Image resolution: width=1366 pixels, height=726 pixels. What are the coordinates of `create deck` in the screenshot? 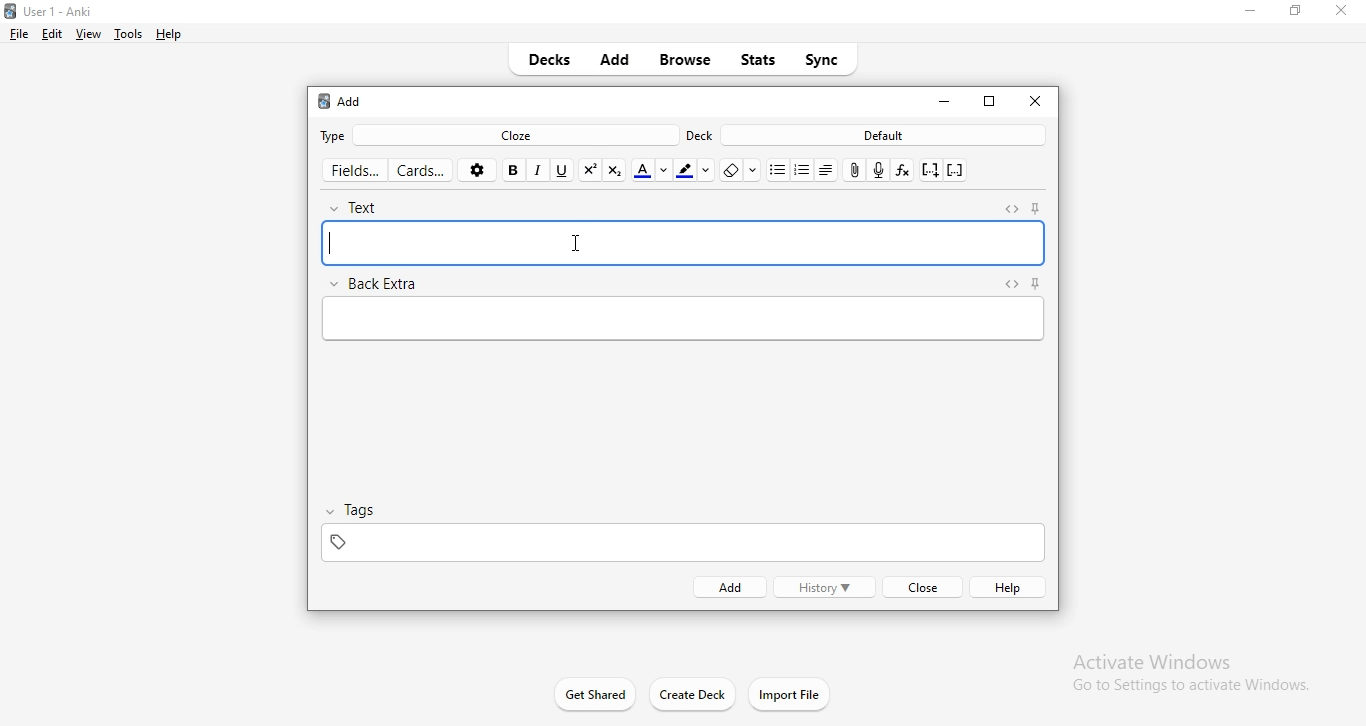 It's located at (690, 696).